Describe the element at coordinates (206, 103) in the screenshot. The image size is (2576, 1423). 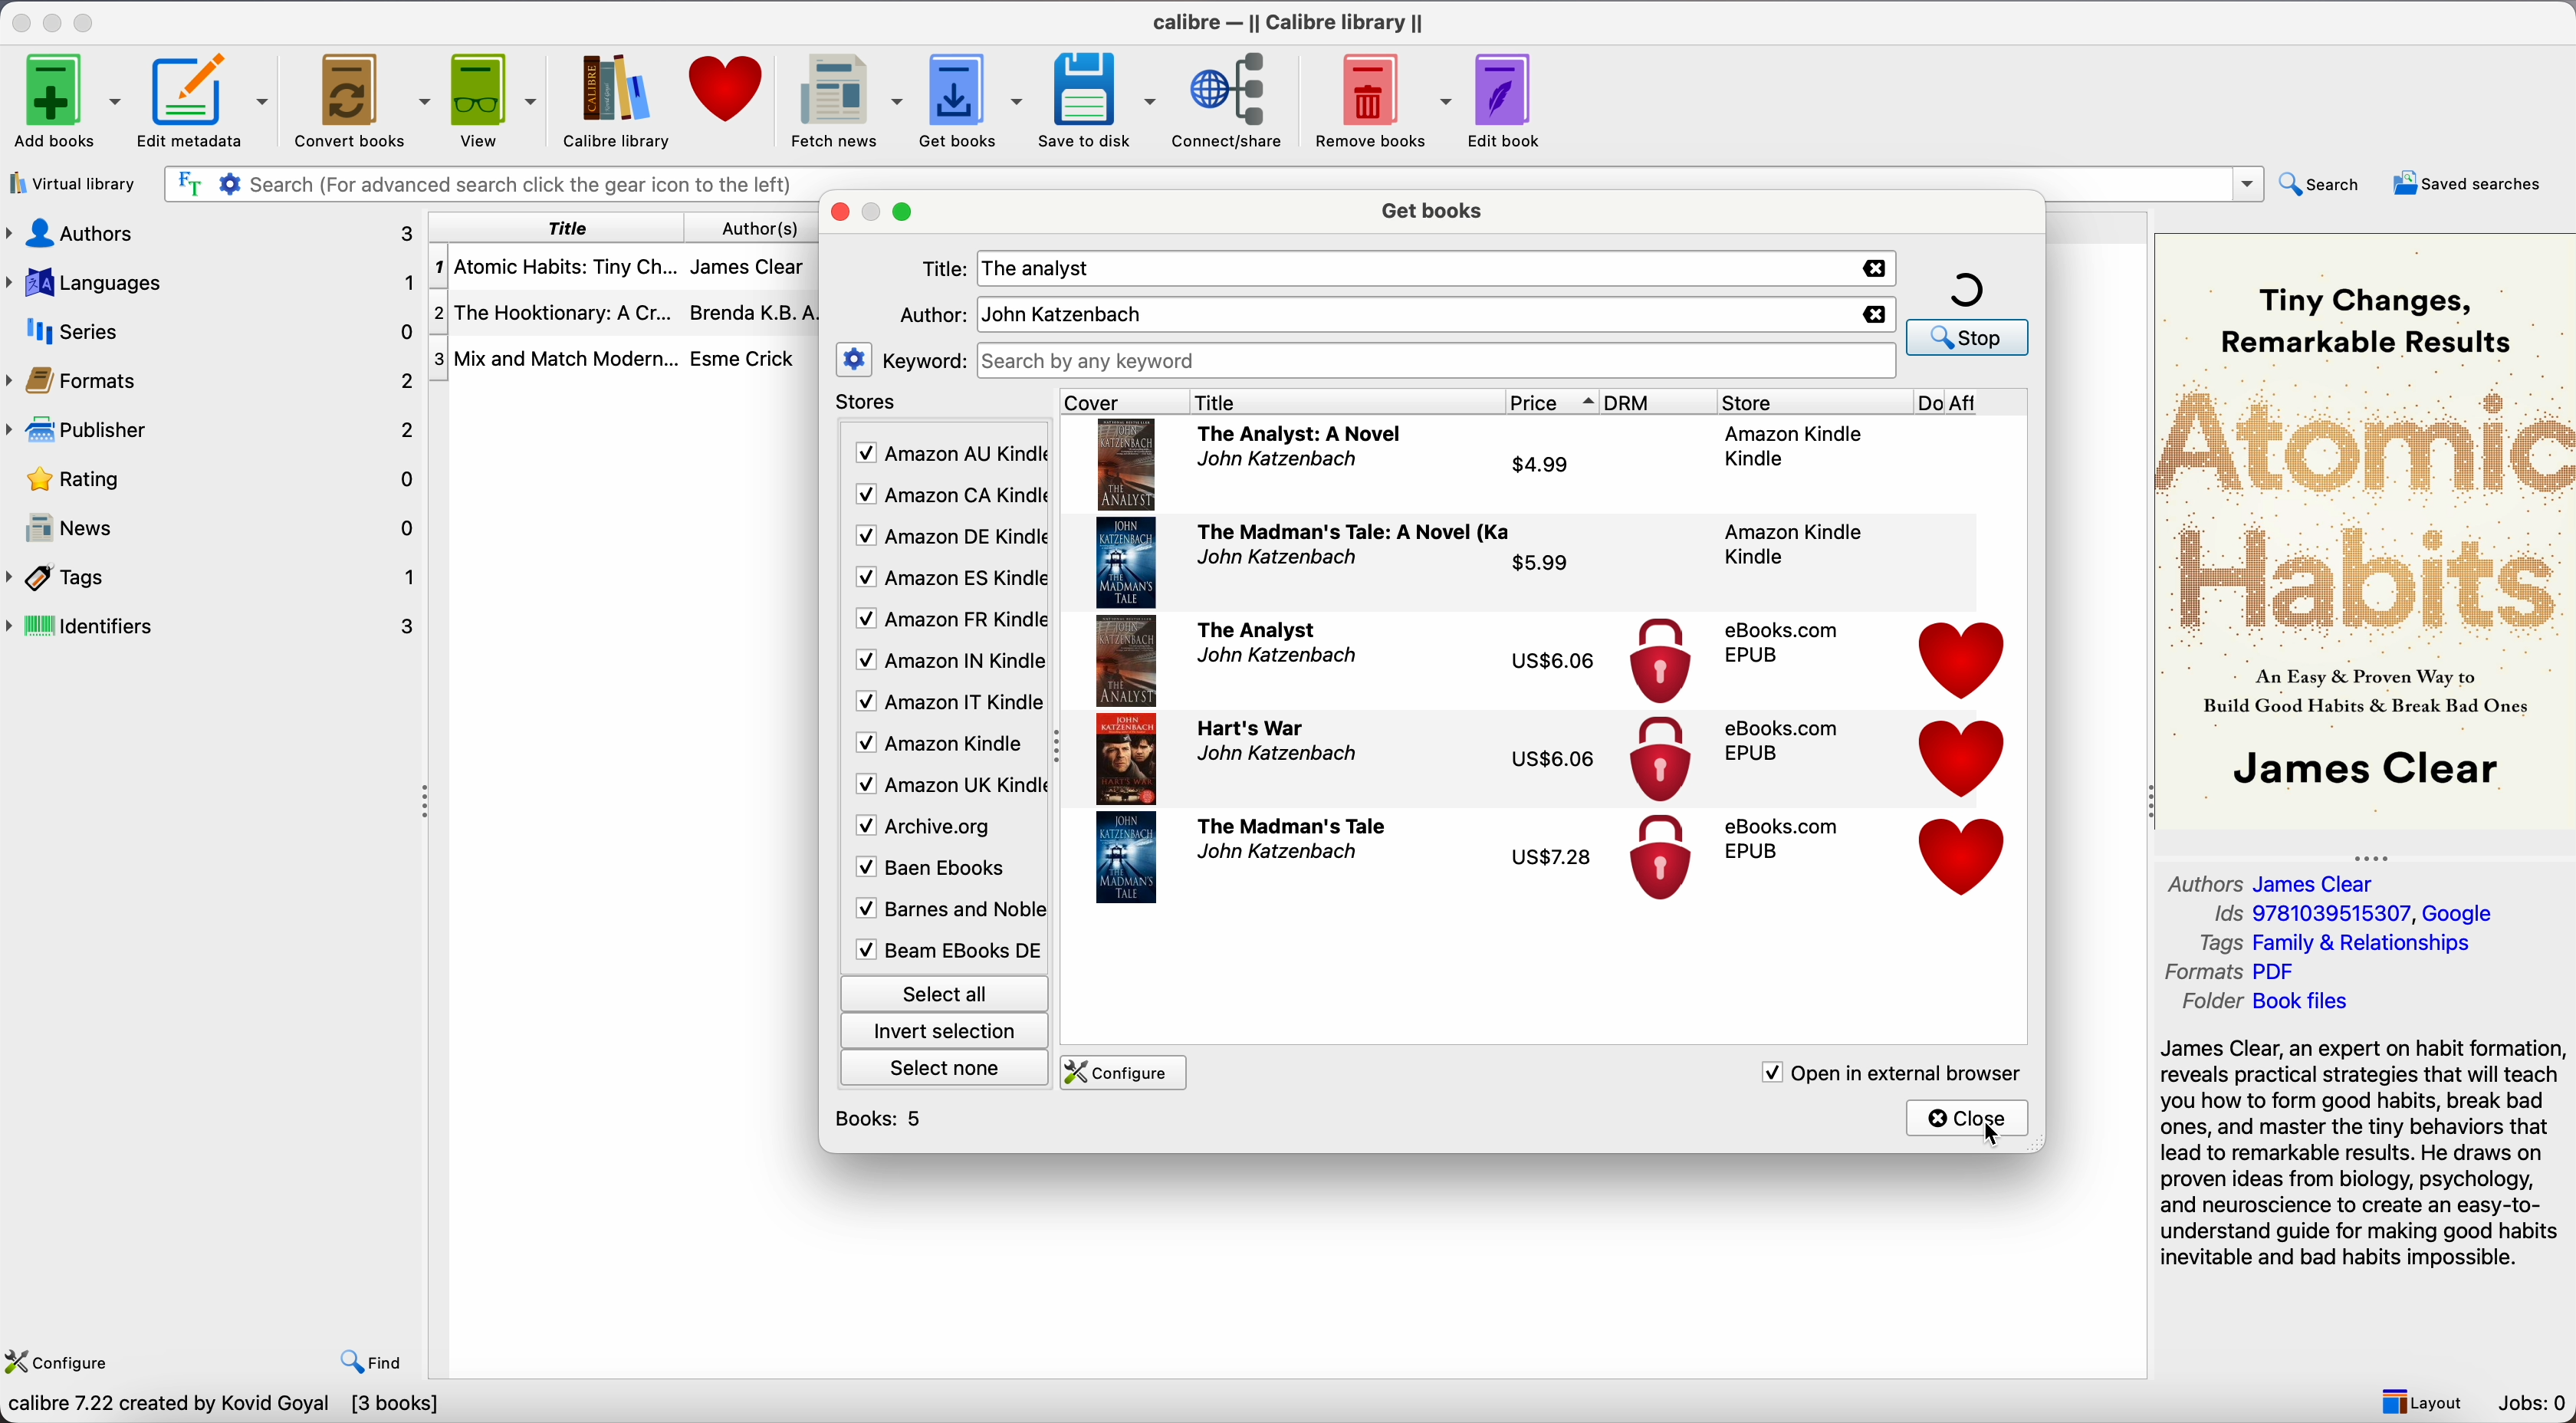
I see `edit metadata` at that location.